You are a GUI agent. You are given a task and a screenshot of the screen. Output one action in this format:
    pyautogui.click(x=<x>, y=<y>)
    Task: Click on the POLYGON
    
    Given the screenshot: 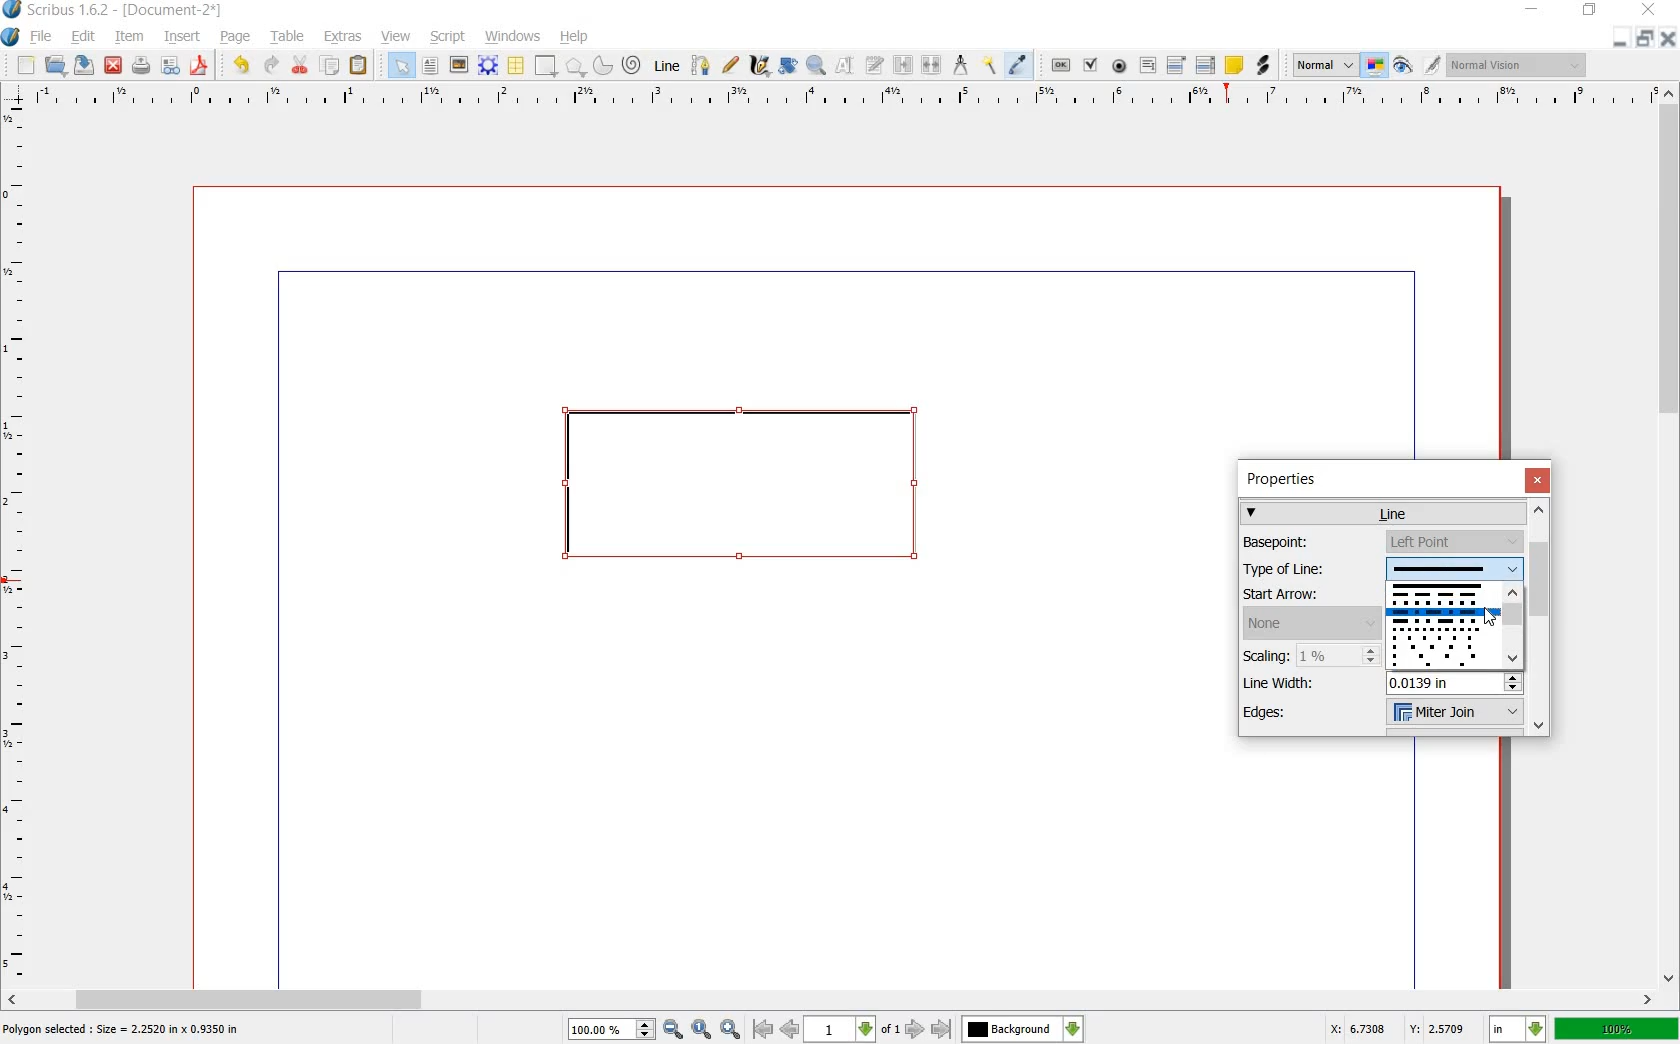 What is the action you would take?
    pyautogui.click(x=576, y=69)
    